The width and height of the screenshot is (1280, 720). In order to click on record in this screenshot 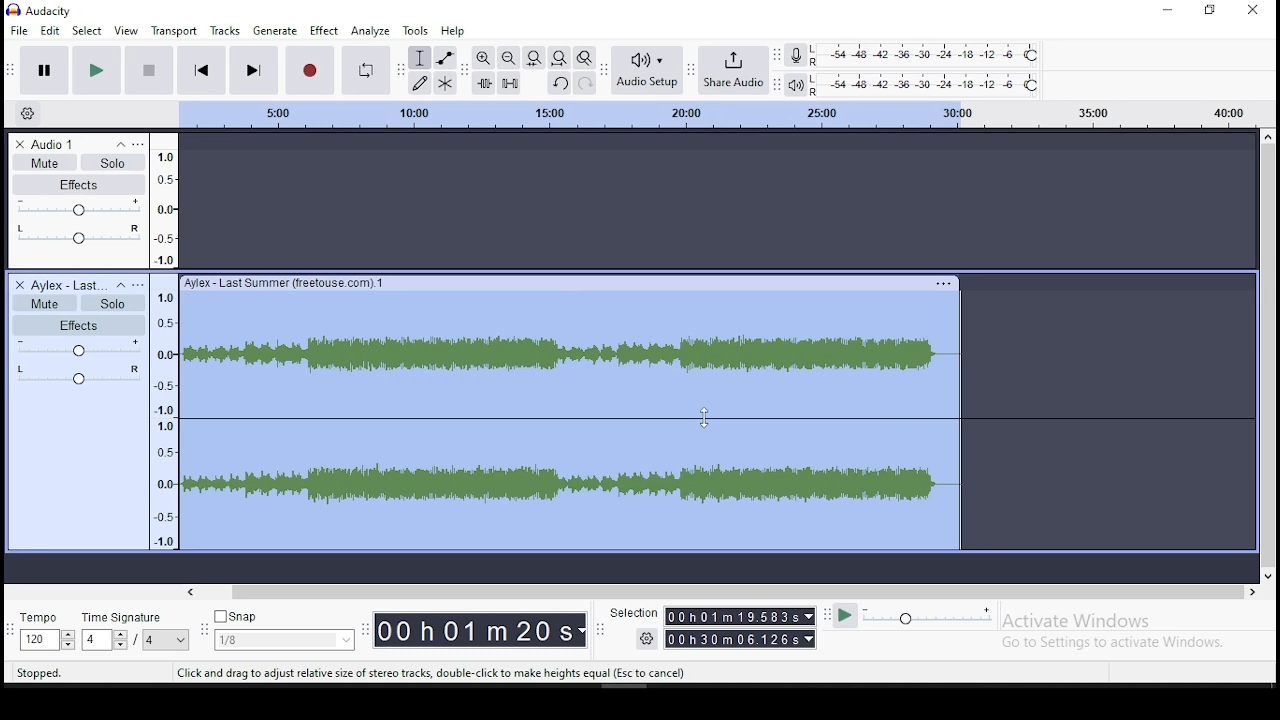, I will do `click(308, 69)`.